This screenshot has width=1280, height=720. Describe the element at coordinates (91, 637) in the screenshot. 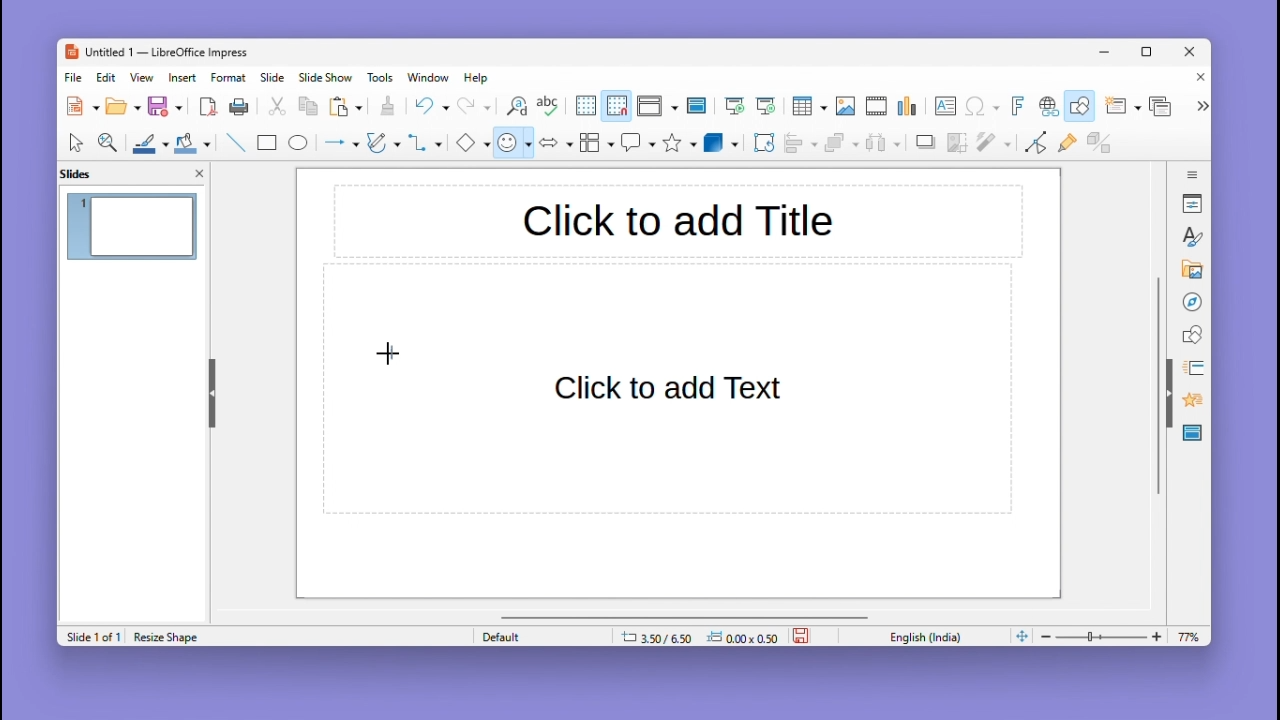

I see `Slide one of one` at that location.